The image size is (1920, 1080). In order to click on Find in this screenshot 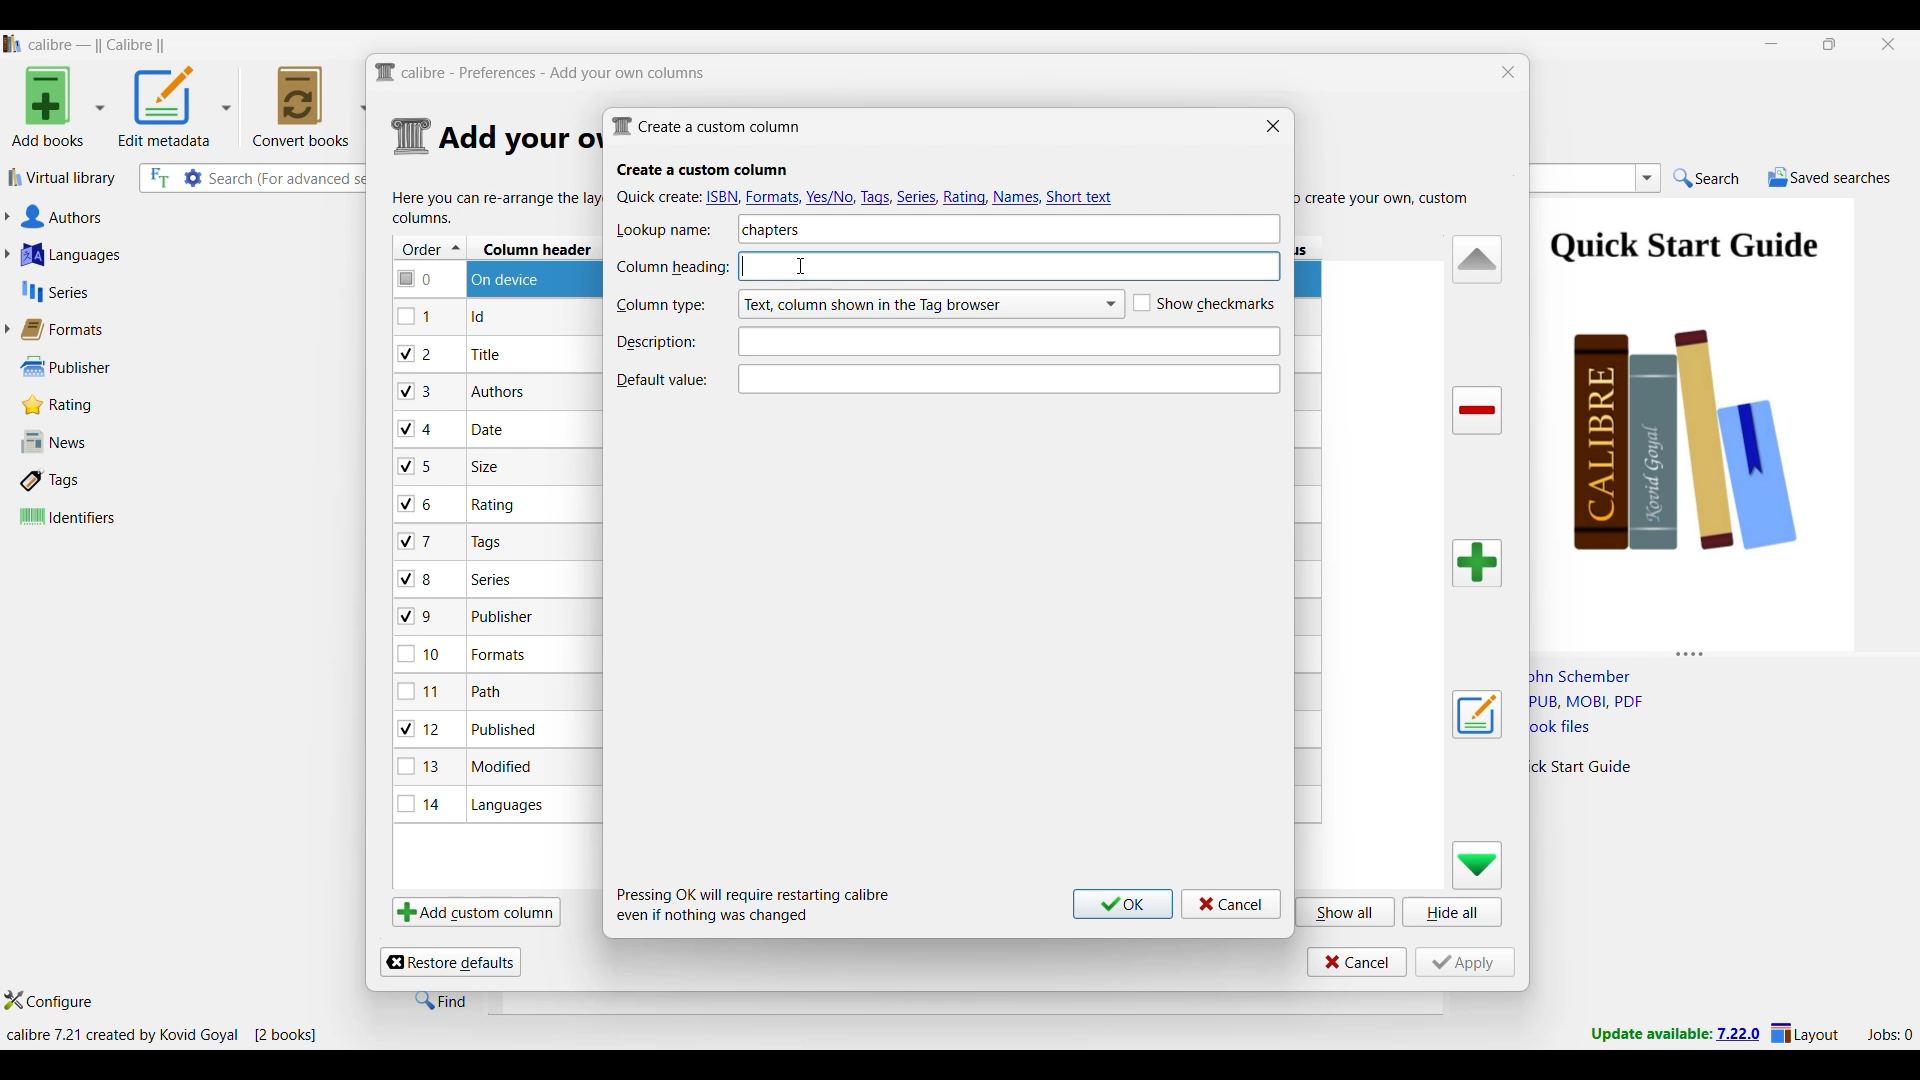, I will do `click(441, 1000)`.